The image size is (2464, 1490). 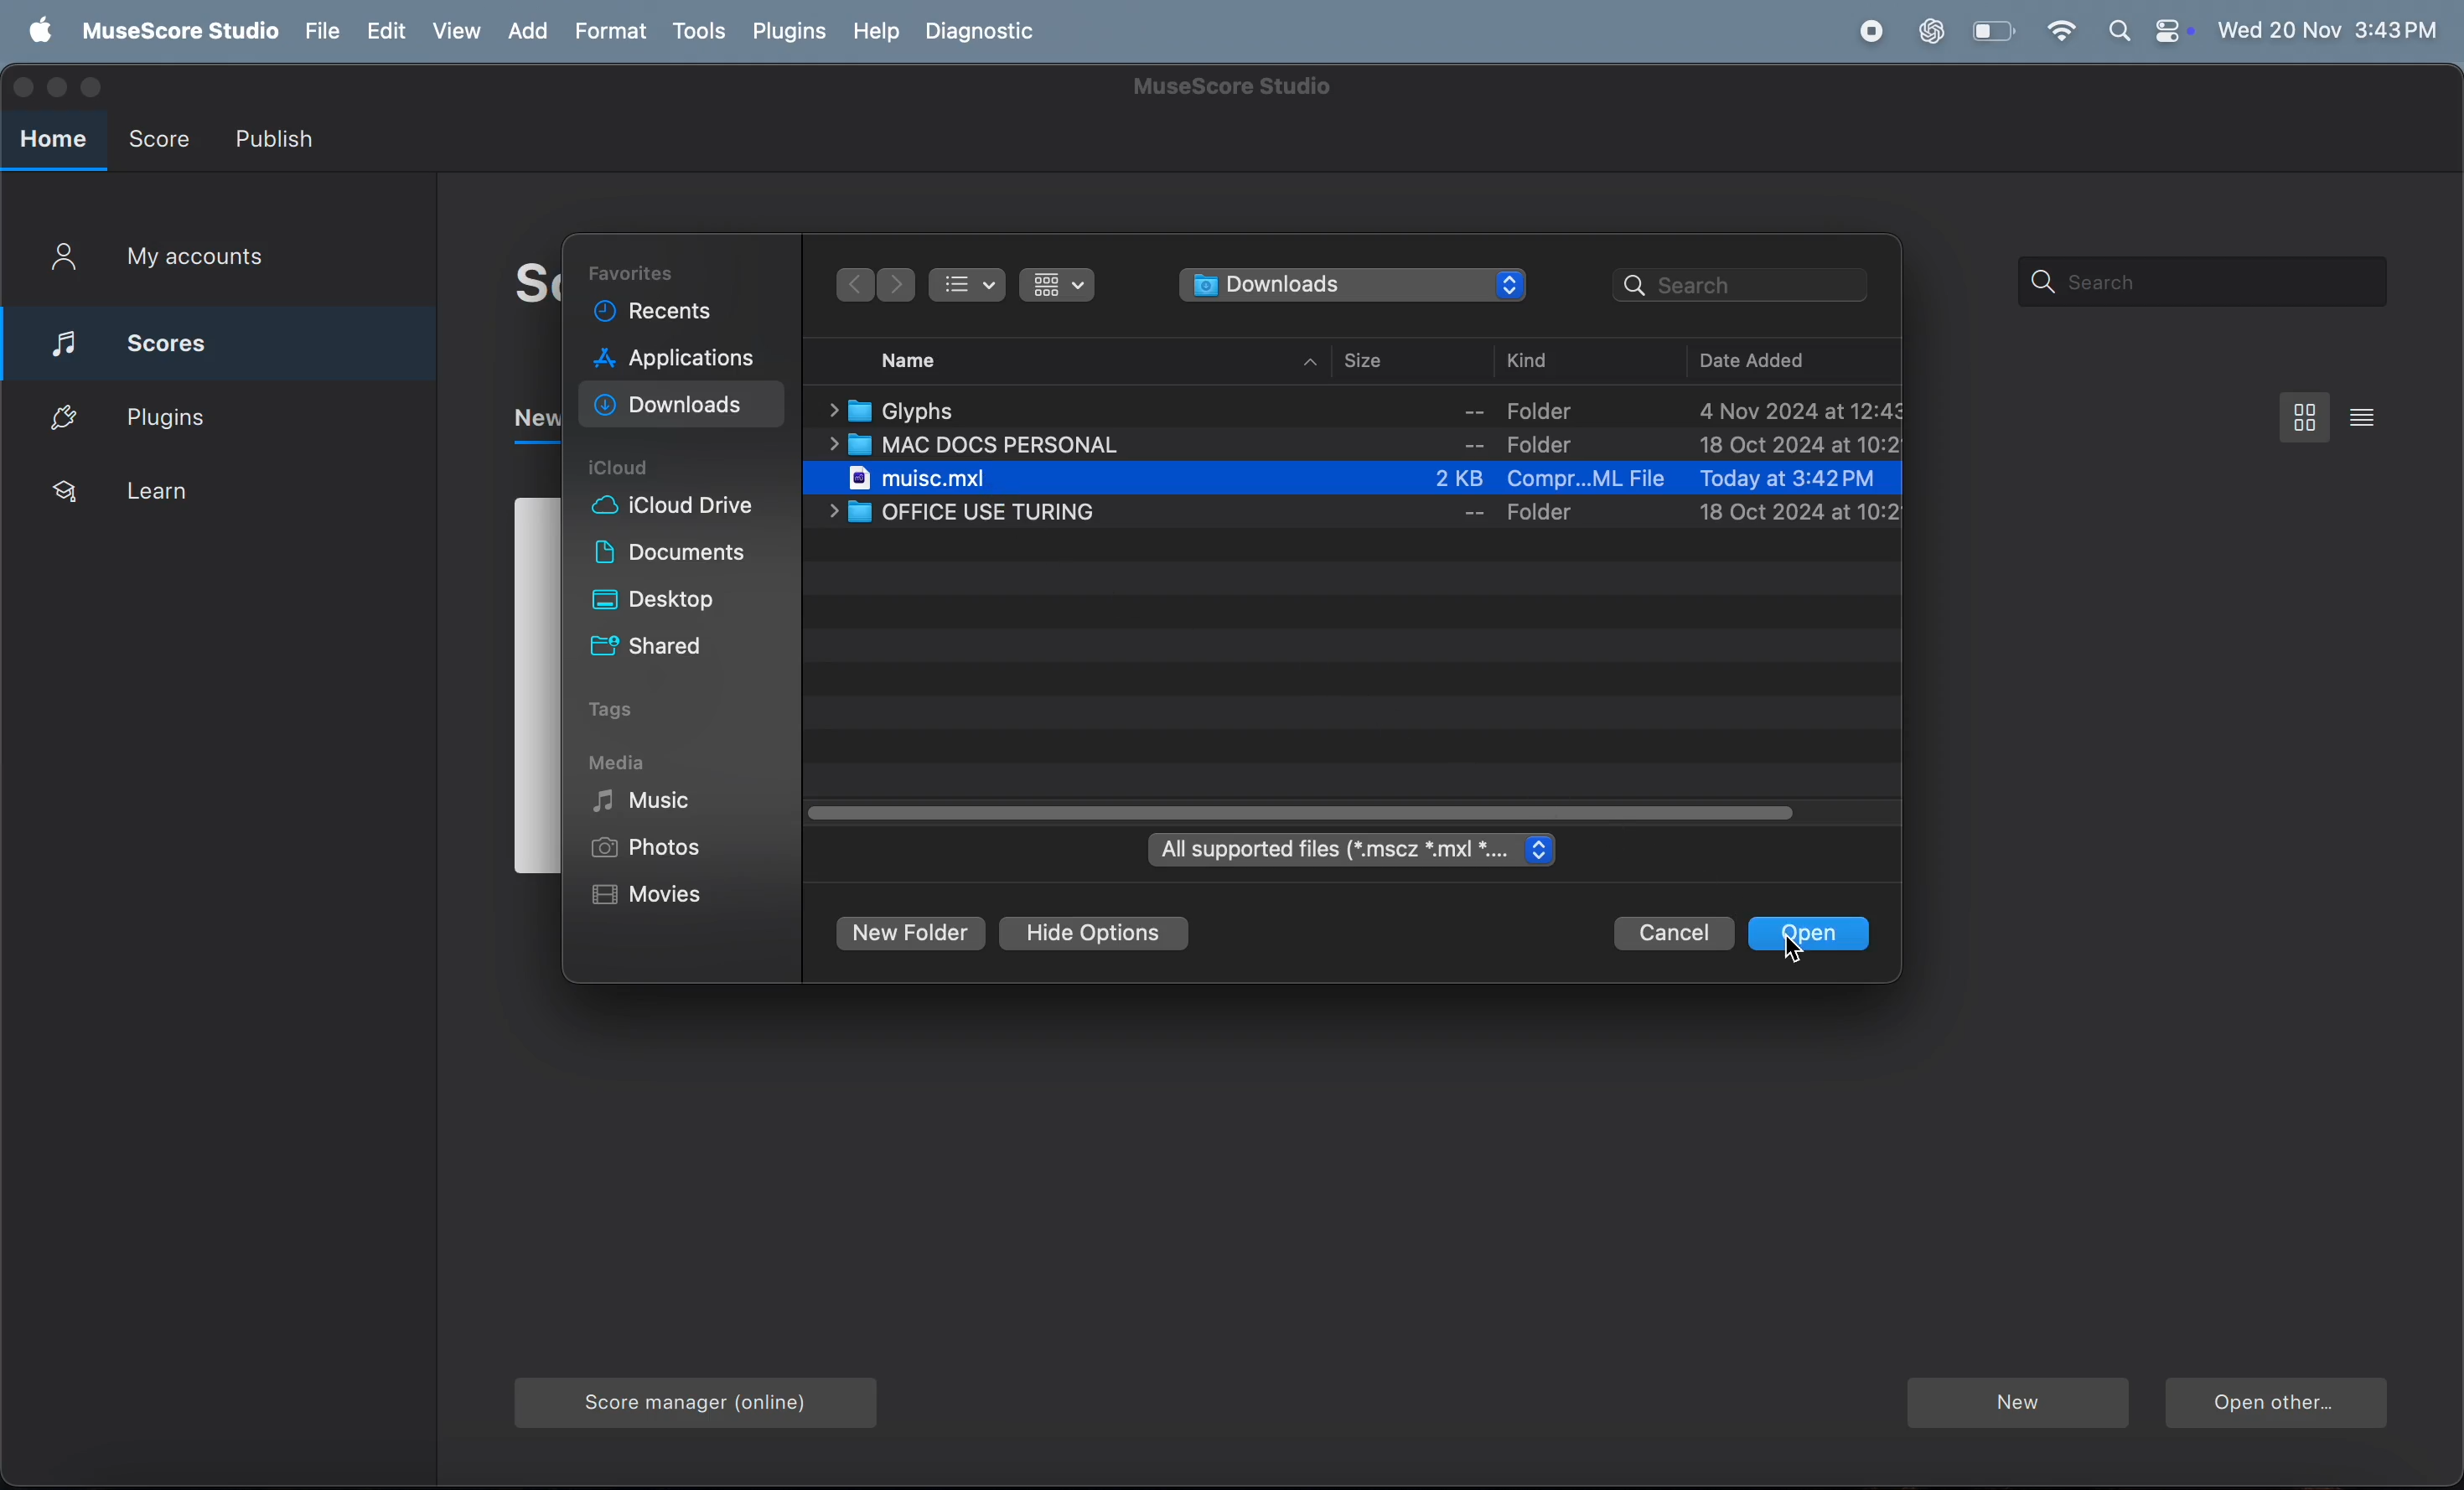 What do you see at coordinates (1356, 850) in the screenshot?
I see `all supported files` at bounding box center [1356, 850].